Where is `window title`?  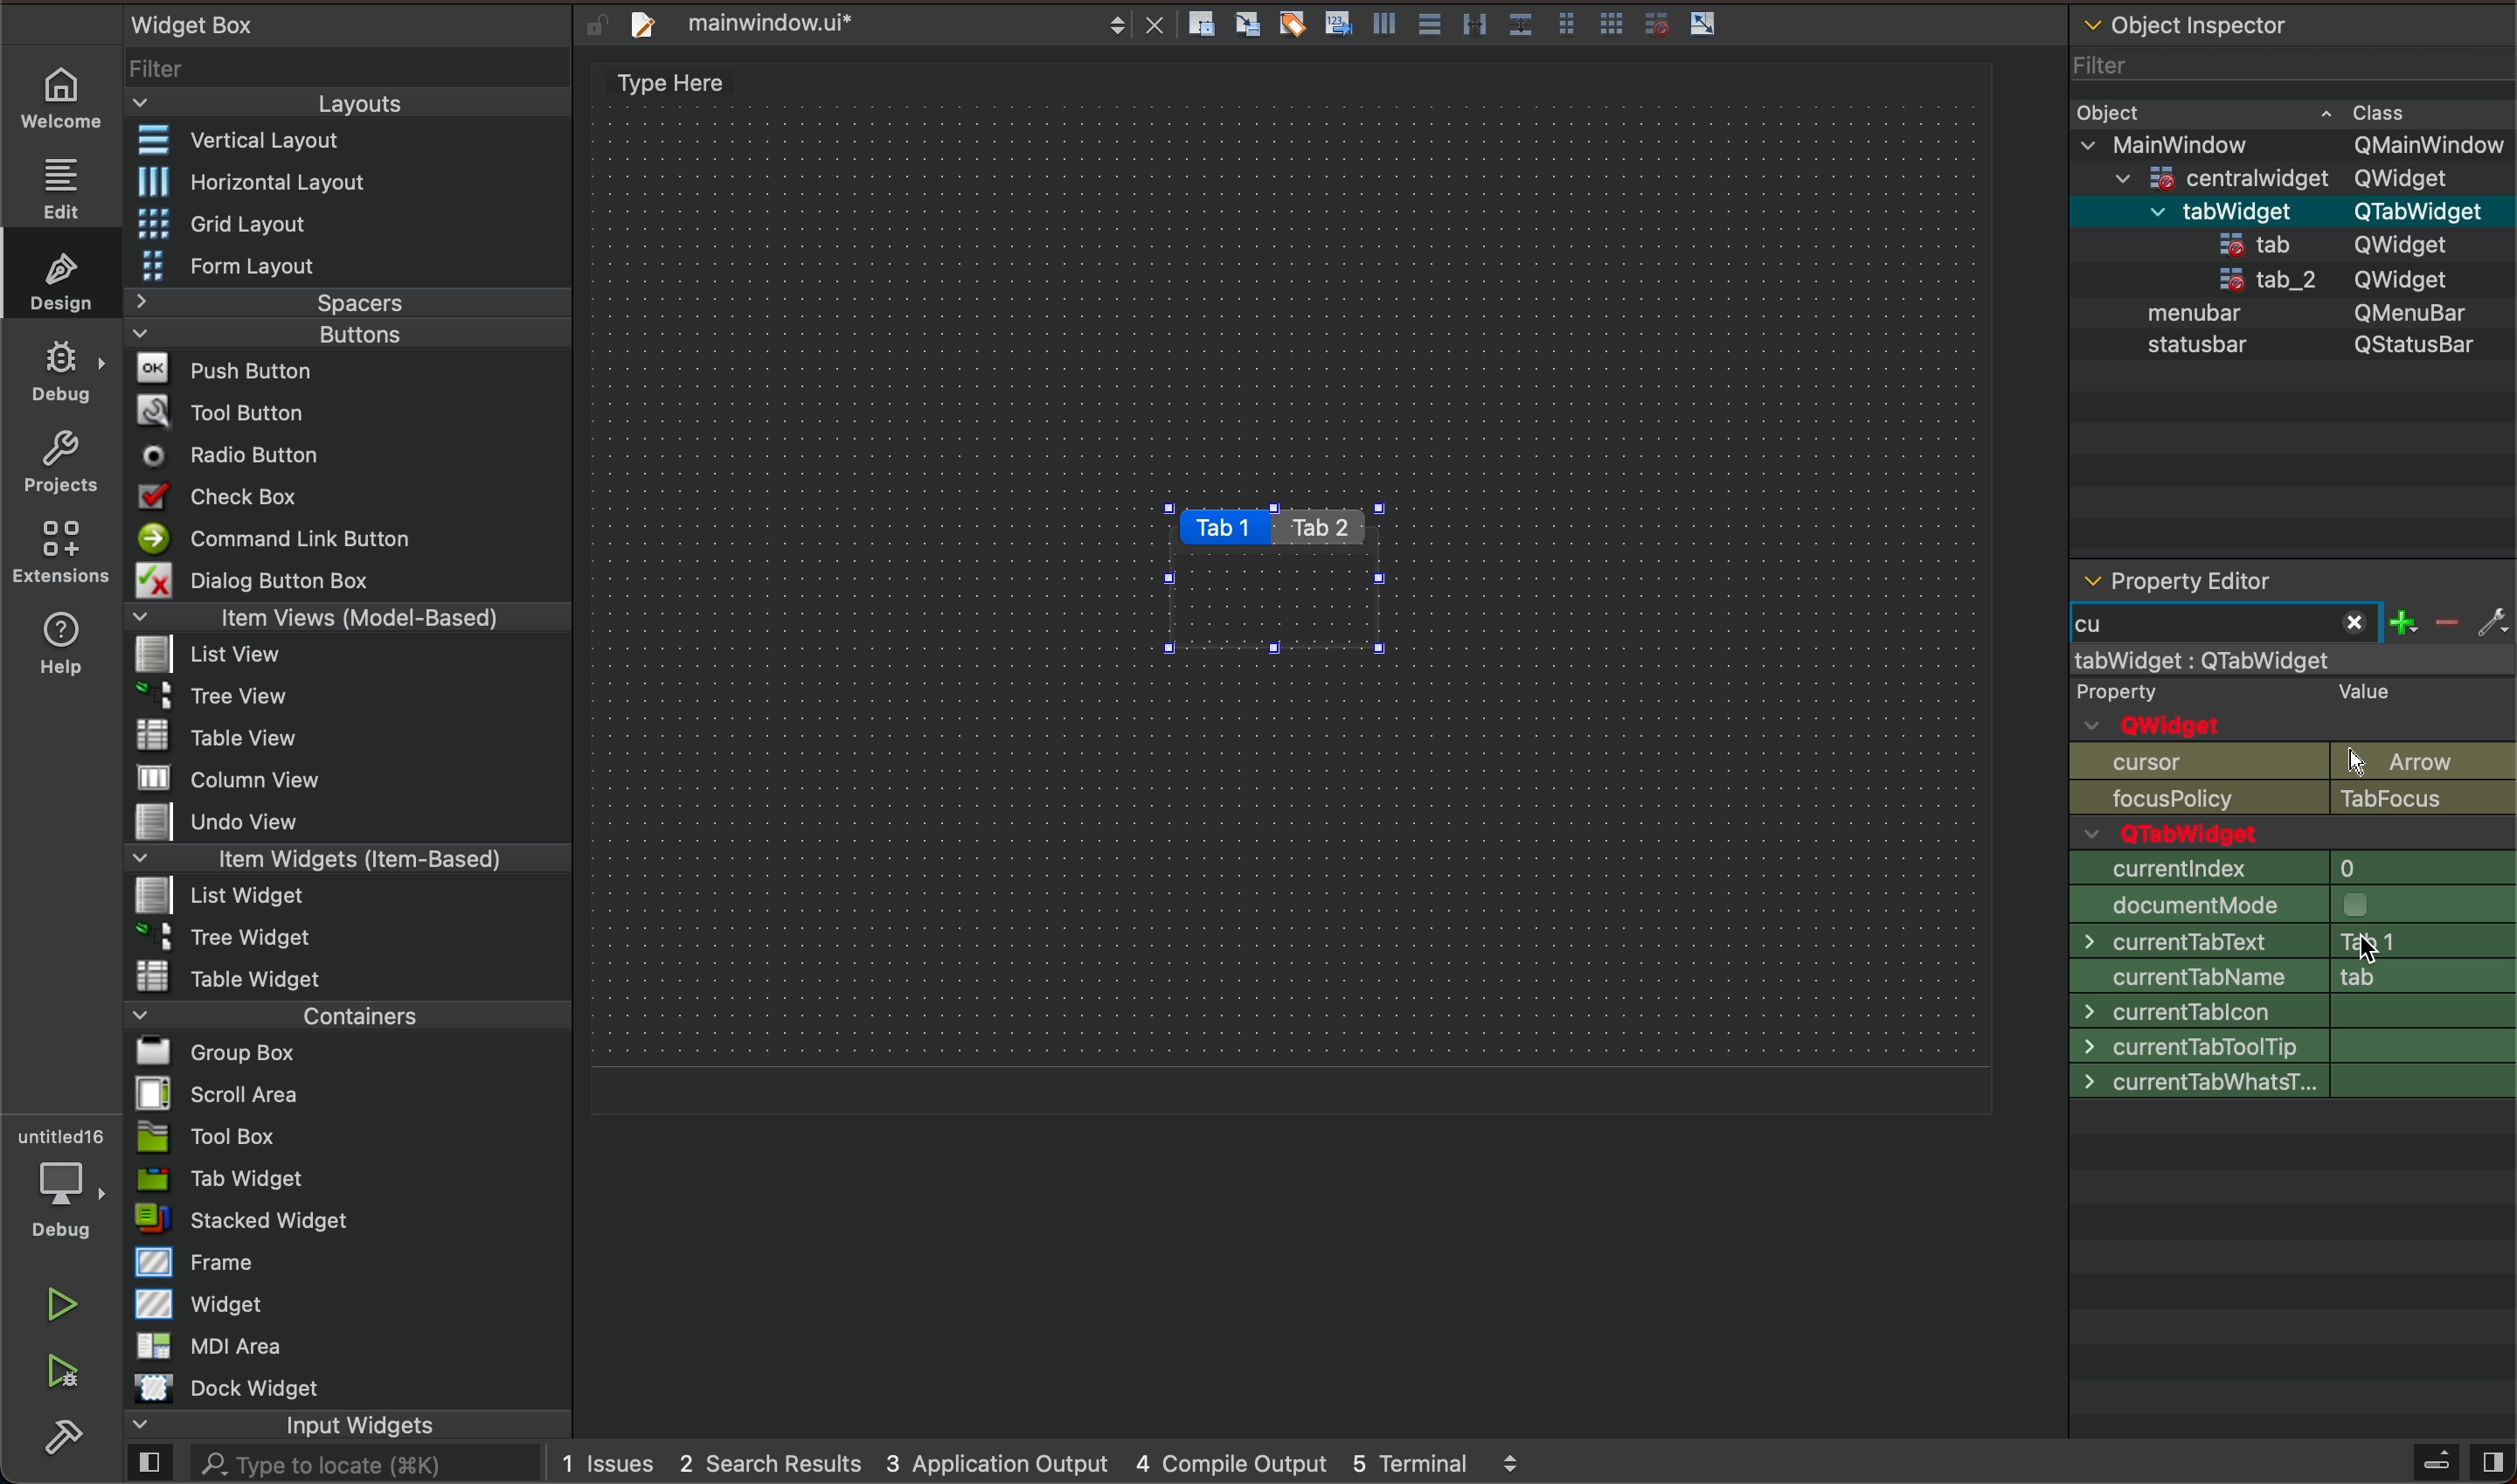
window title is located at coordinates (2295, 1372).